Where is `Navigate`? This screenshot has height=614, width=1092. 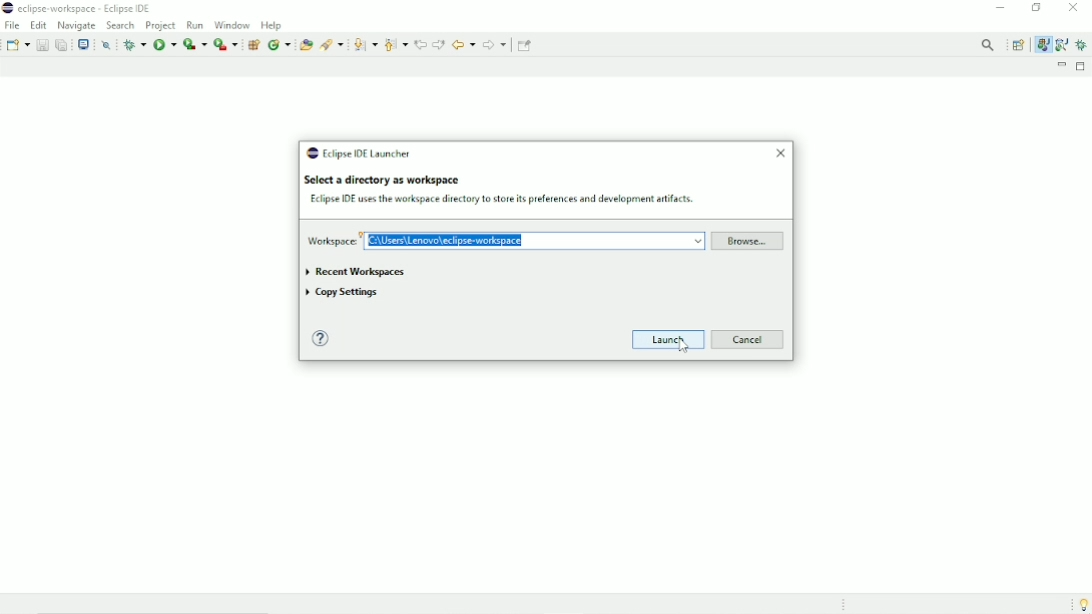
Navigate is located at coordinates (76, 25).